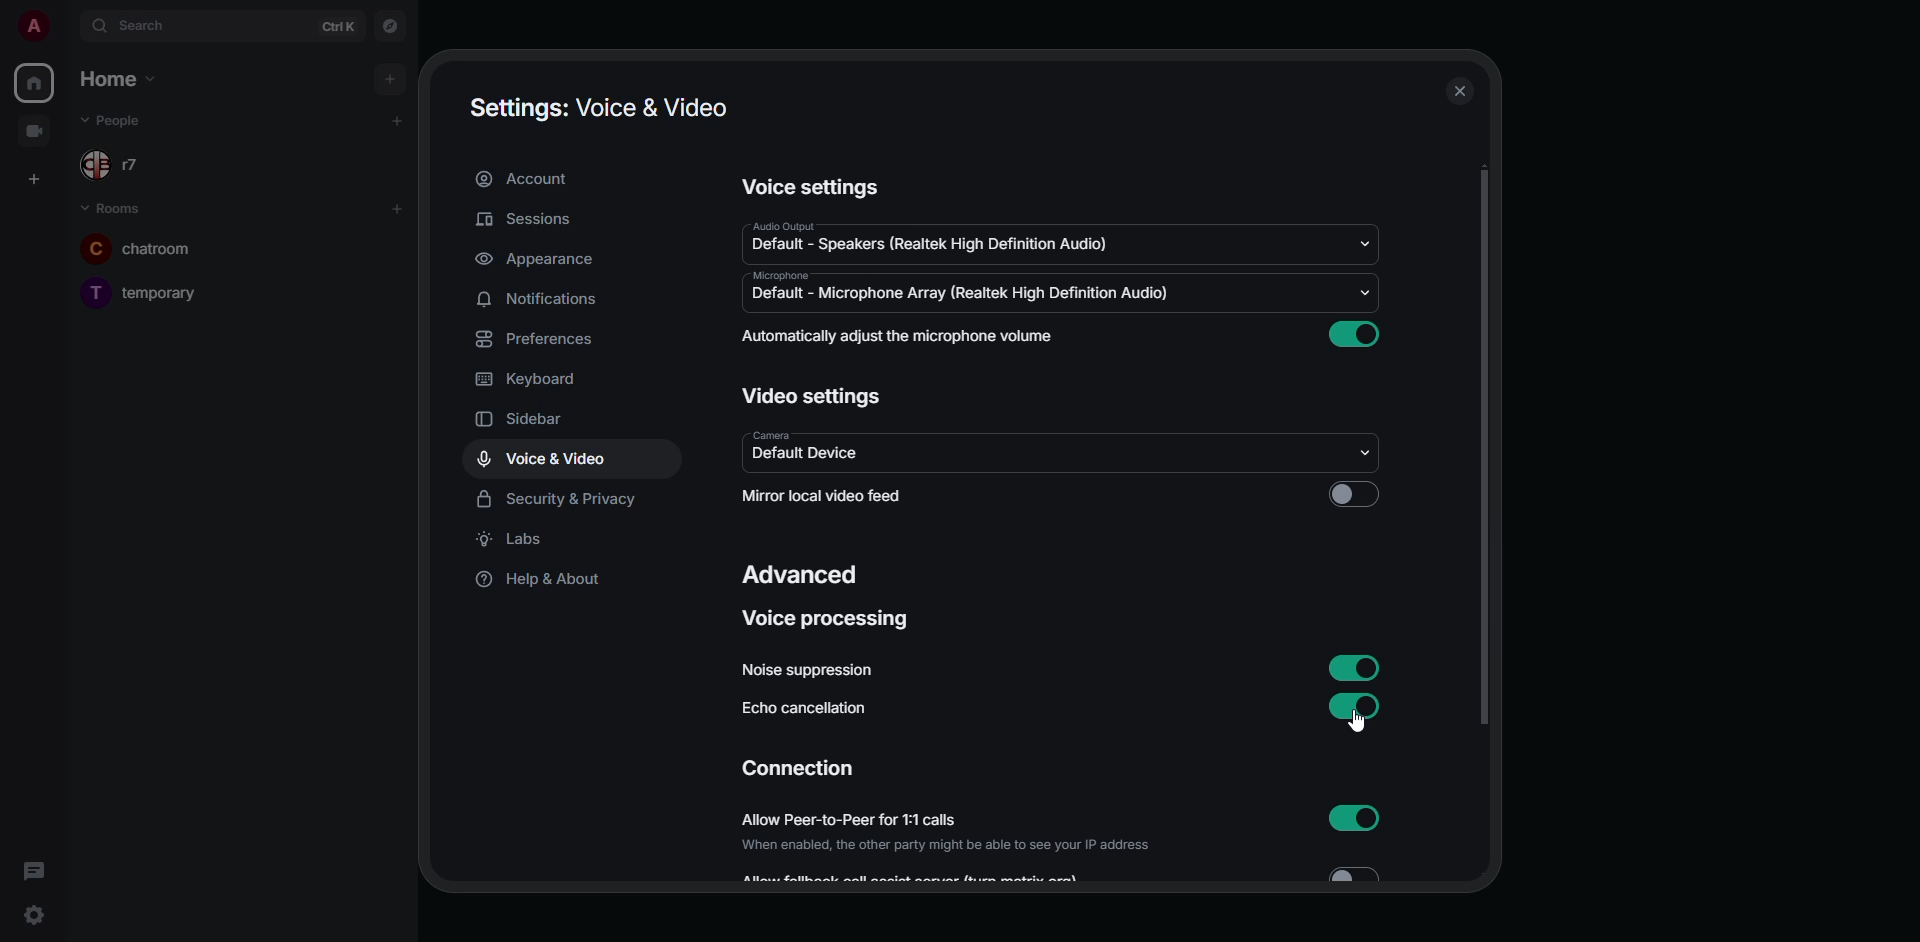  I want to click on cursor, so click(1358, 721).